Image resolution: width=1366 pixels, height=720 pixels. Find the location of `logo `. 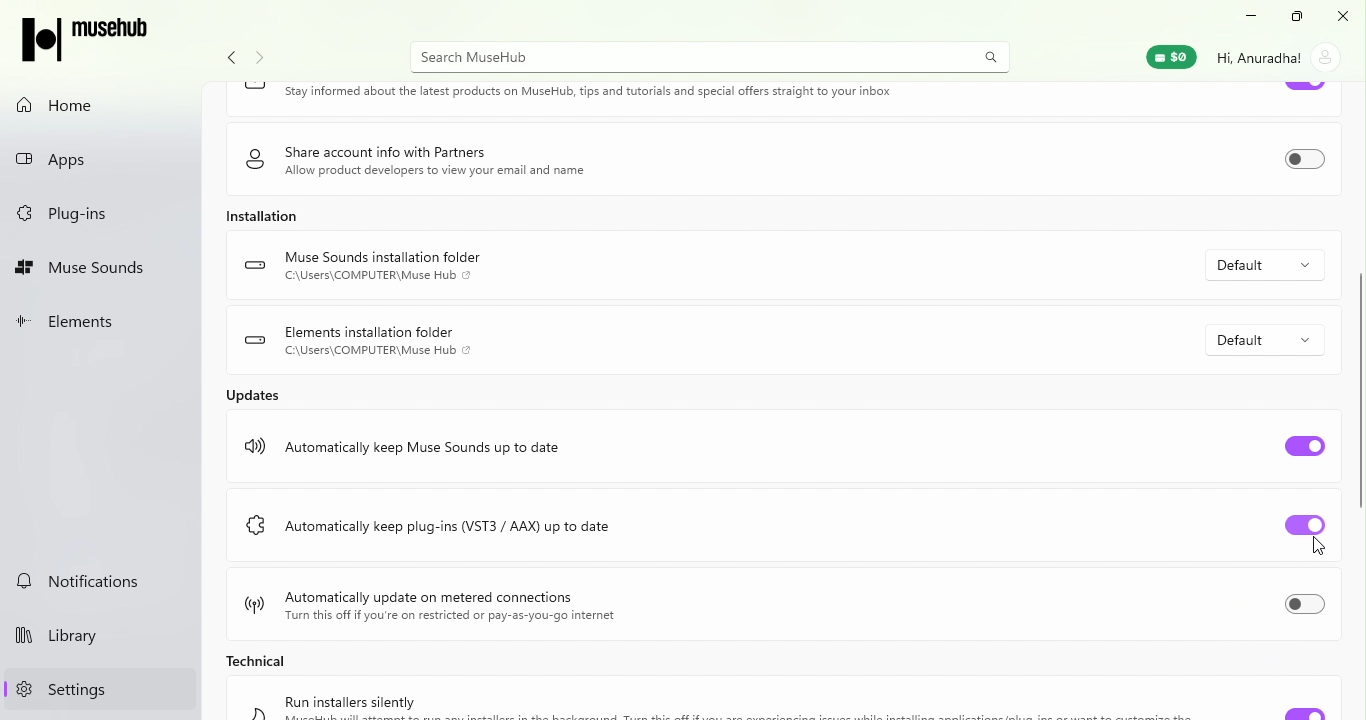

logo  is located at coordinates (255, 262).